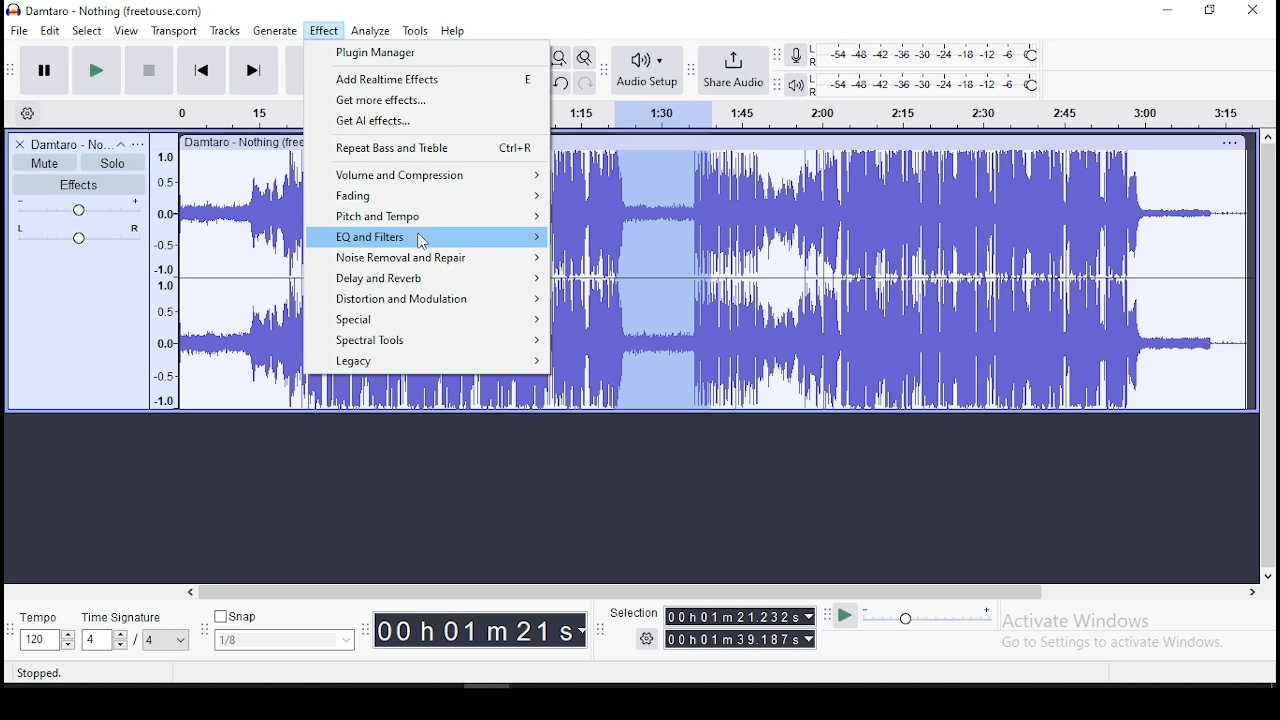 The width and height of the screenshot is (1280, 720). Describe the element at coordinates (113, 163) in the screenshot. I see `solo` at that location.